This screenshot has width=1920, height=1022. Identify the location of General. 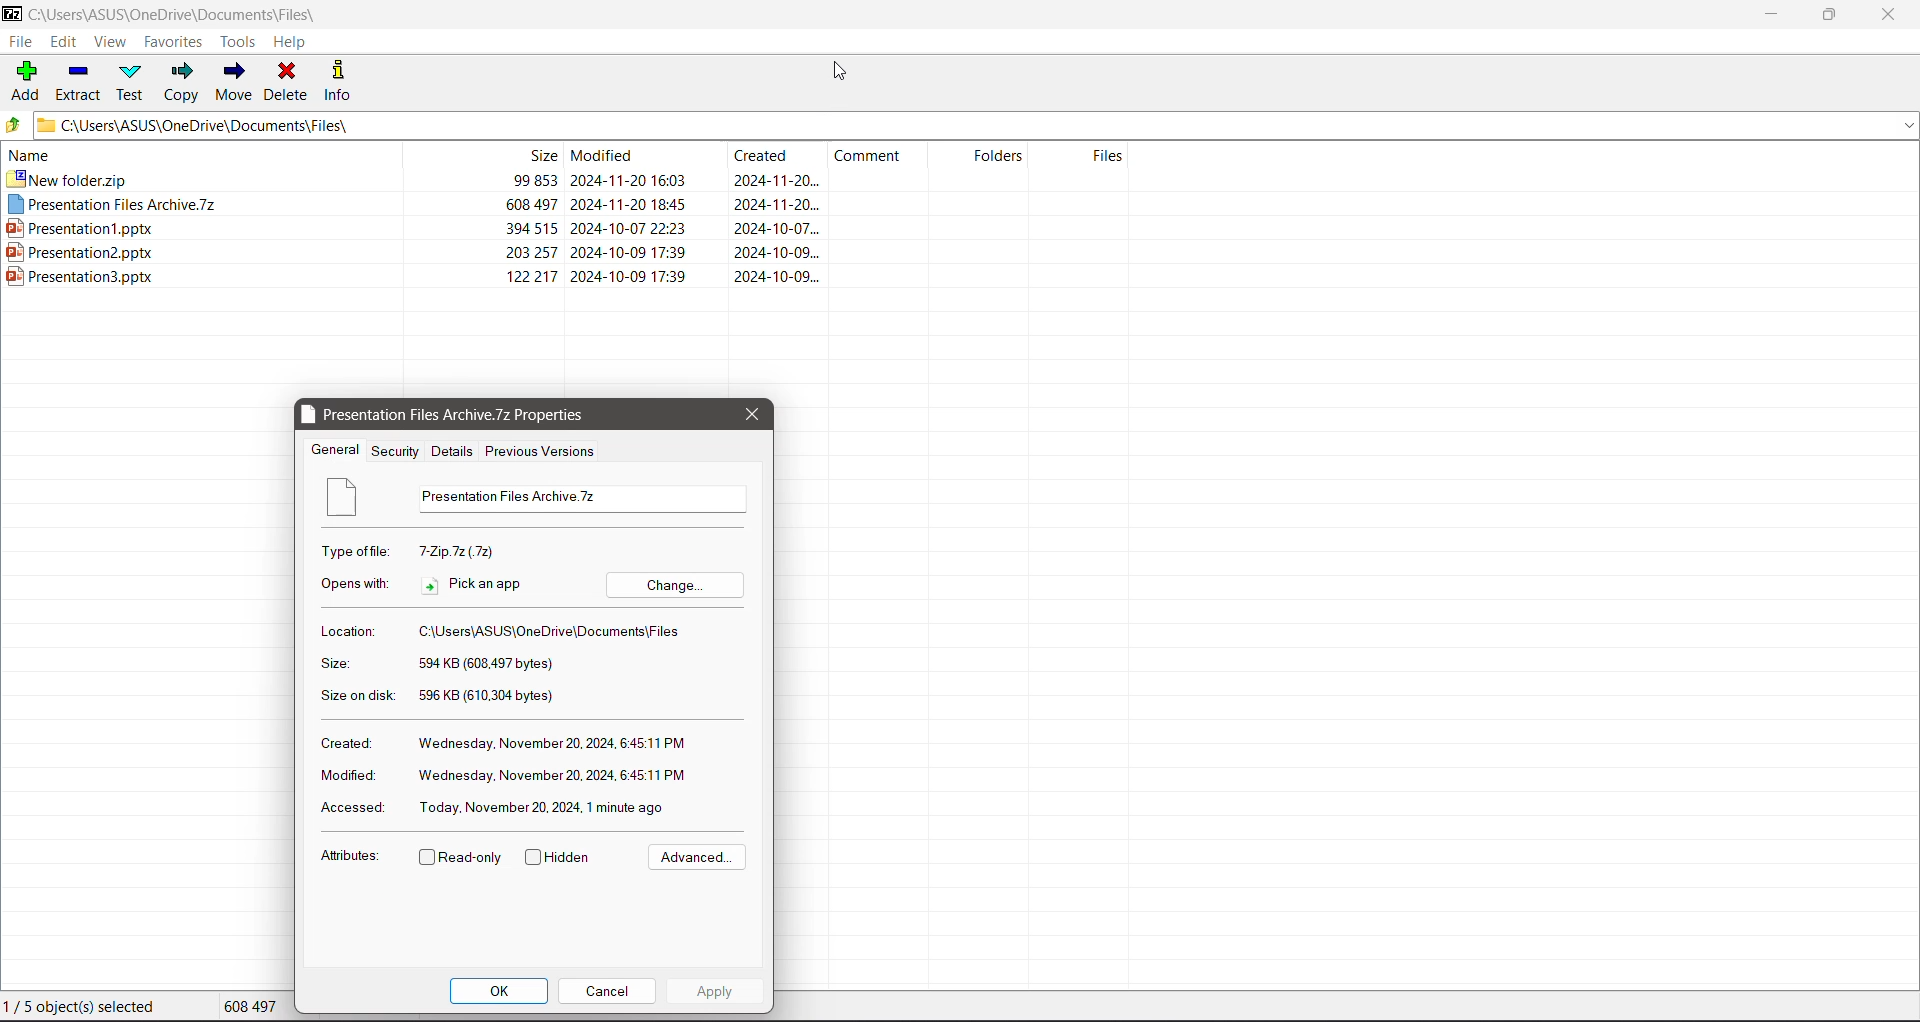
(336, 449).